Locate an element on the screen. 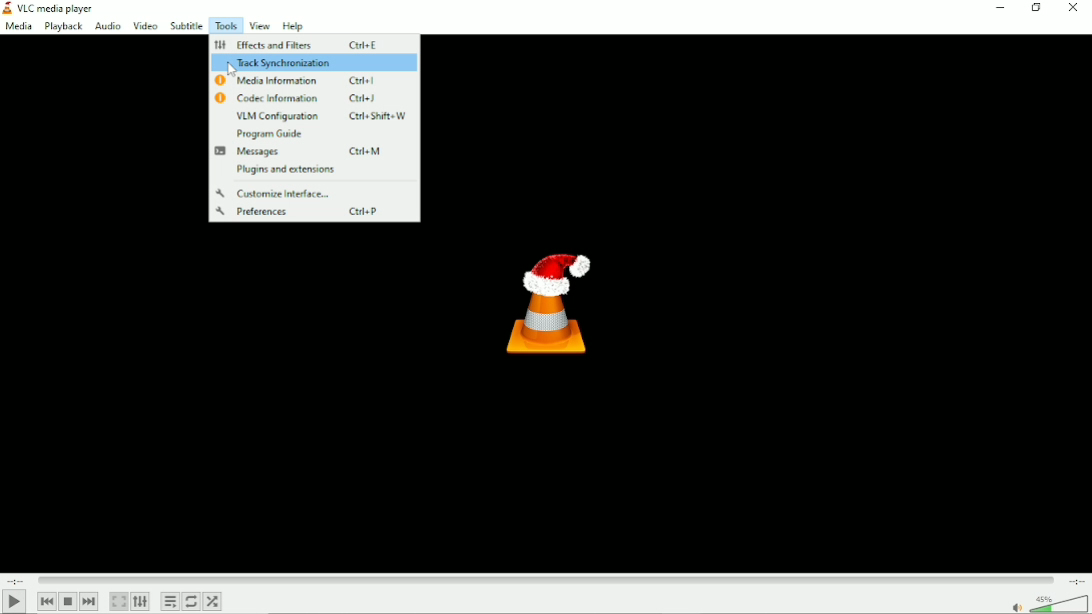 Image resolution: width=1092 pixels, height=614 pixels. Logo is located at coordinates (549, 302).